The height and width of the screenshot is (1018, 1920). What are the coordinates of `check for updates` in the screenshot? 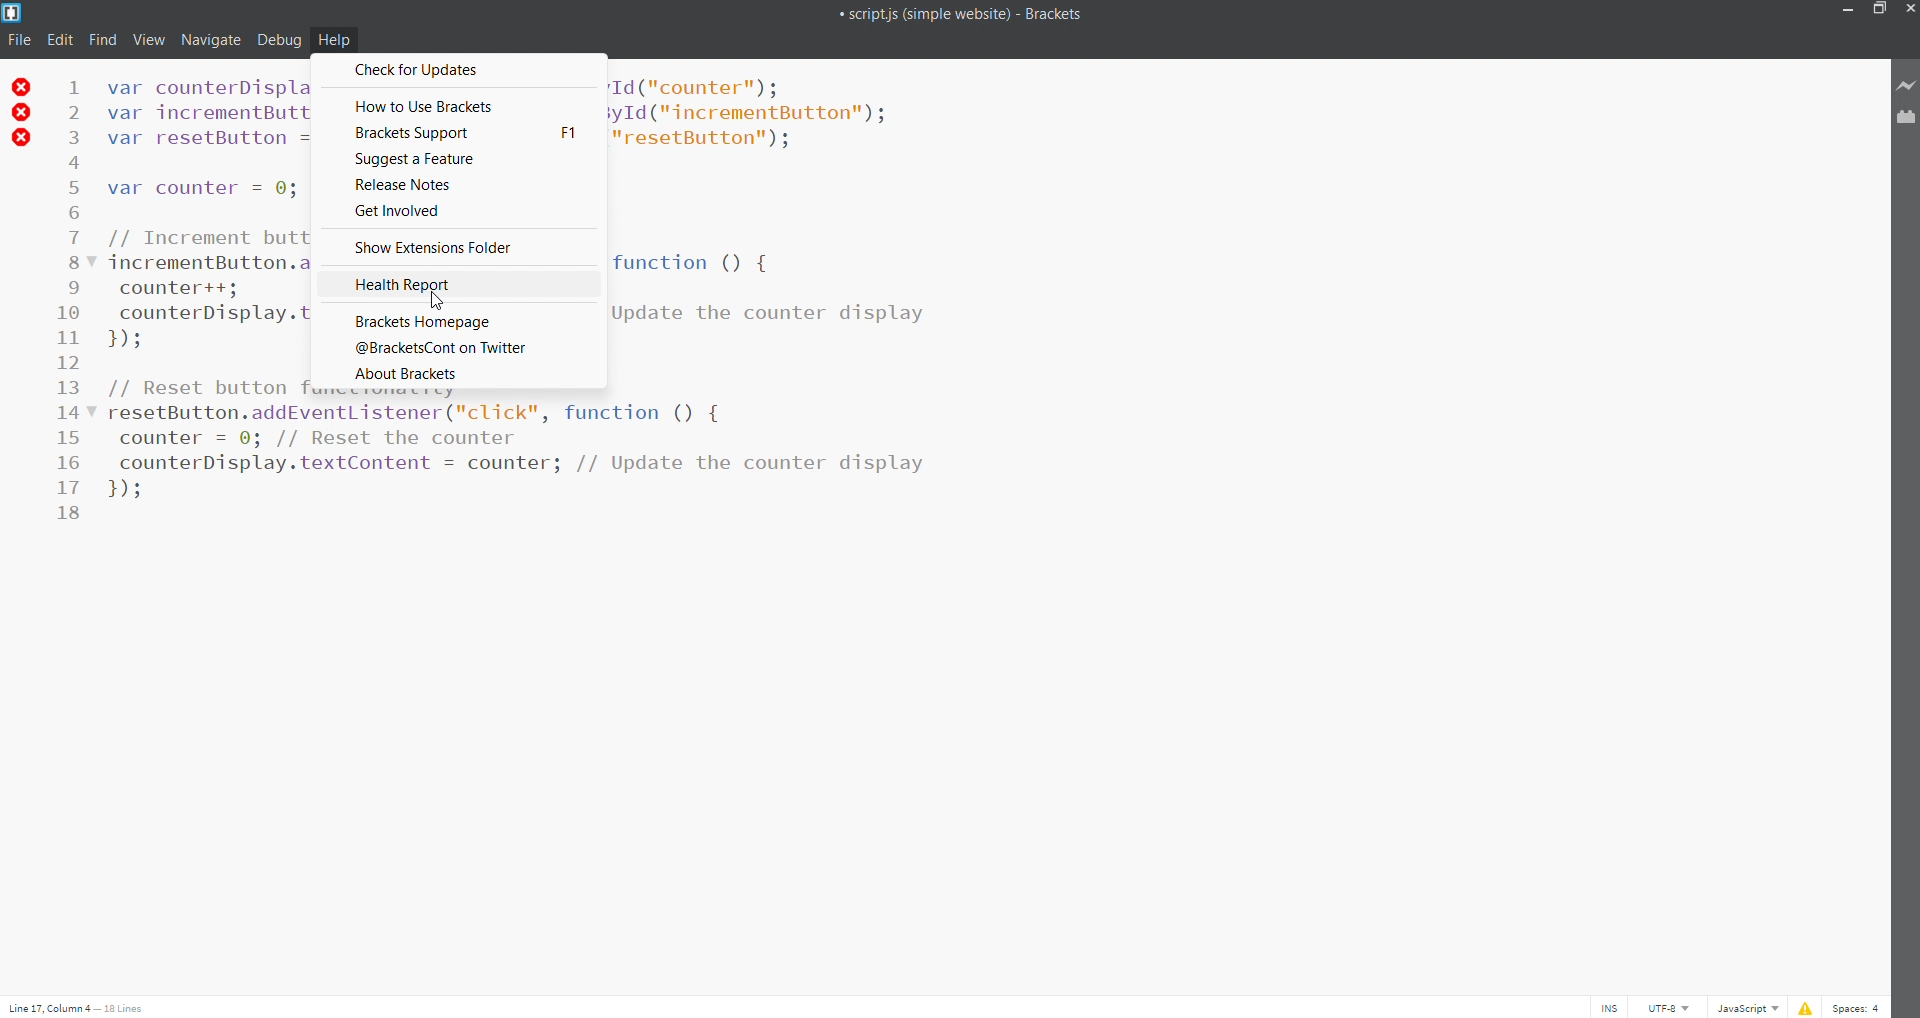 It's located at (460, 71).